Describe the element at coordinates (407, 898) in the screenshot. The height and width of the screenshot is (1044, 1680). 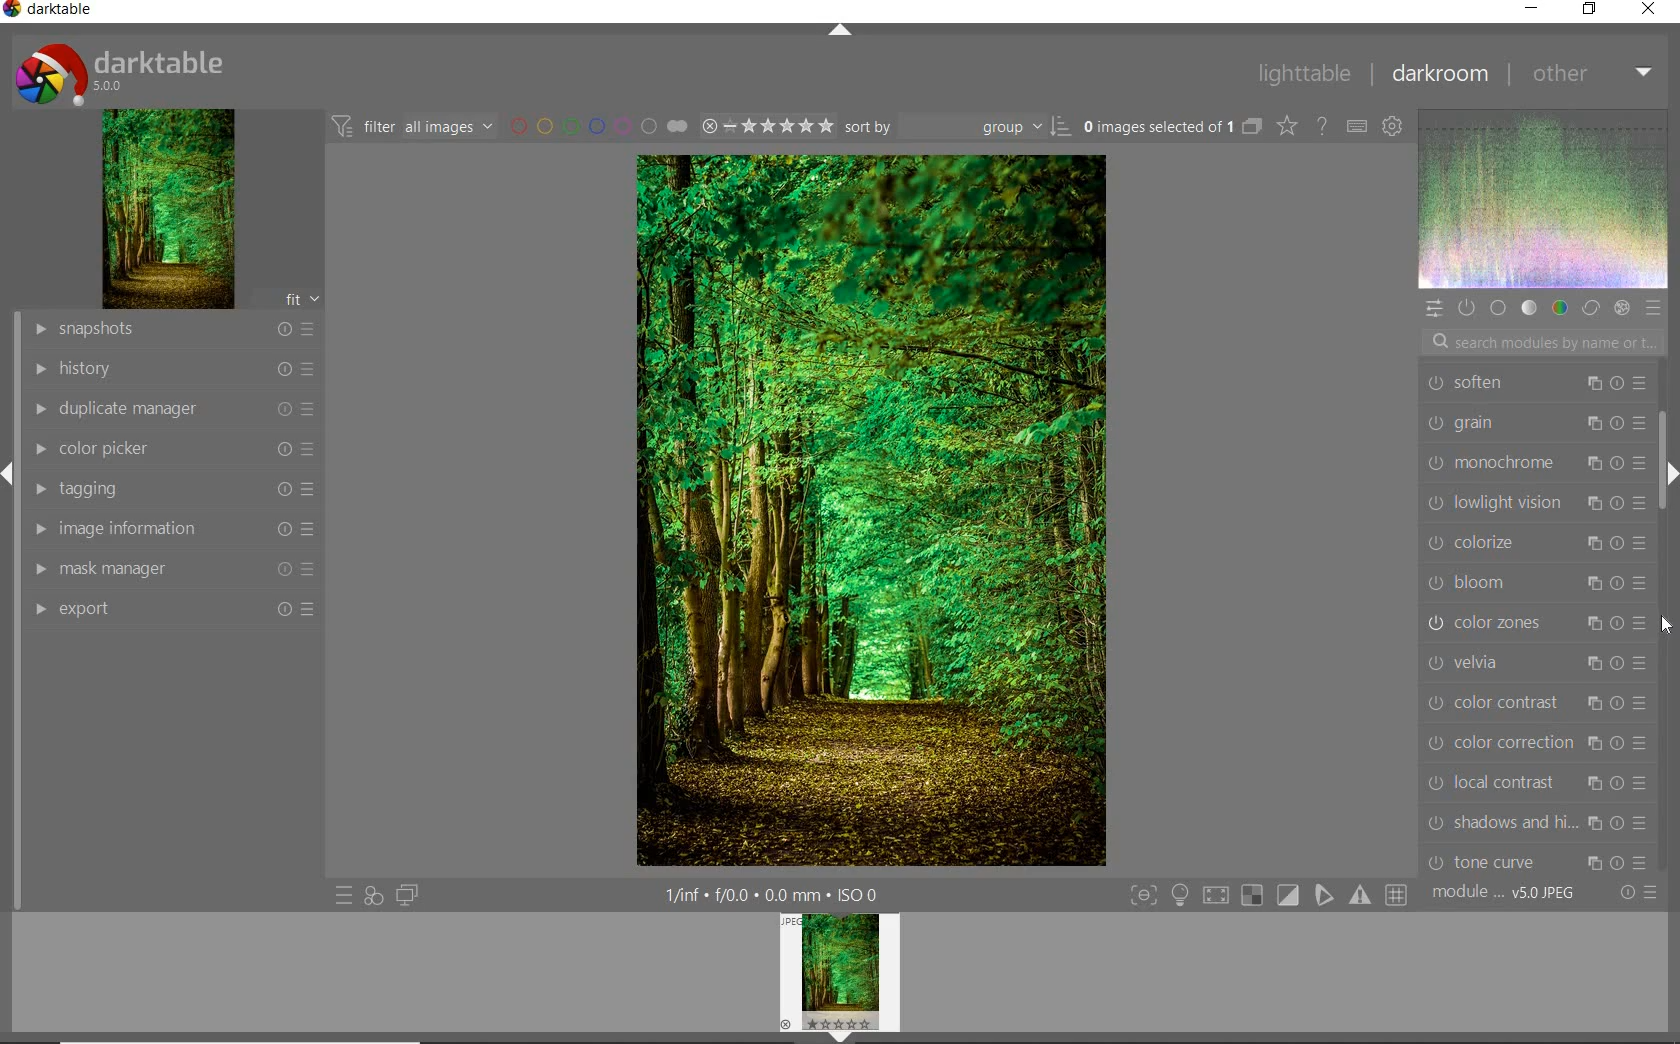
I see `DISPLAY A SECOND DARKROOM IMAGE WINDOW` at that location.